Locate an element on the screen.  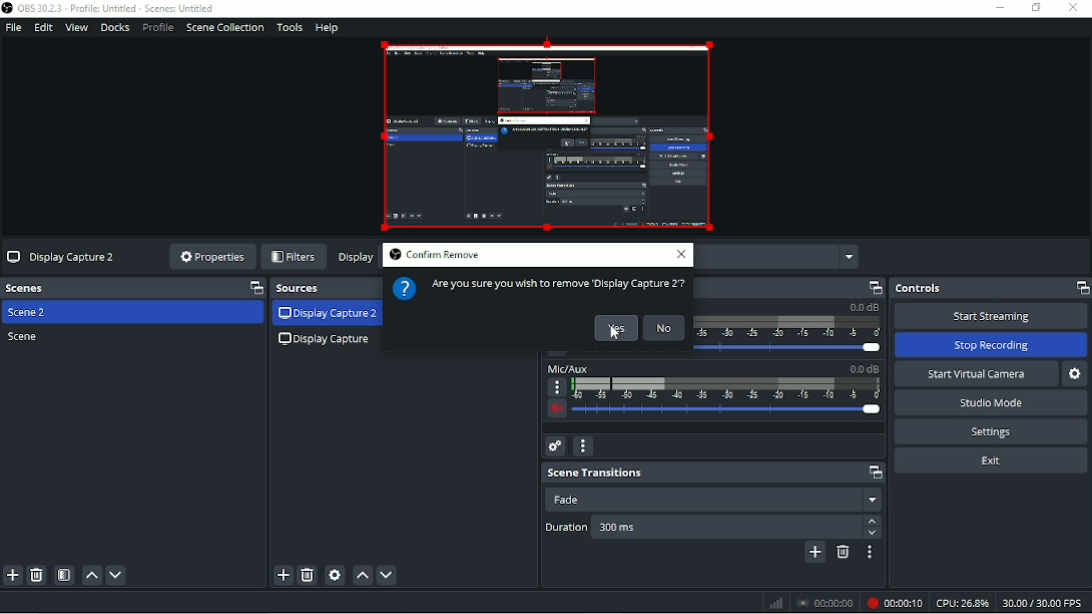
Stop recording is located at coordinates (826, 602).